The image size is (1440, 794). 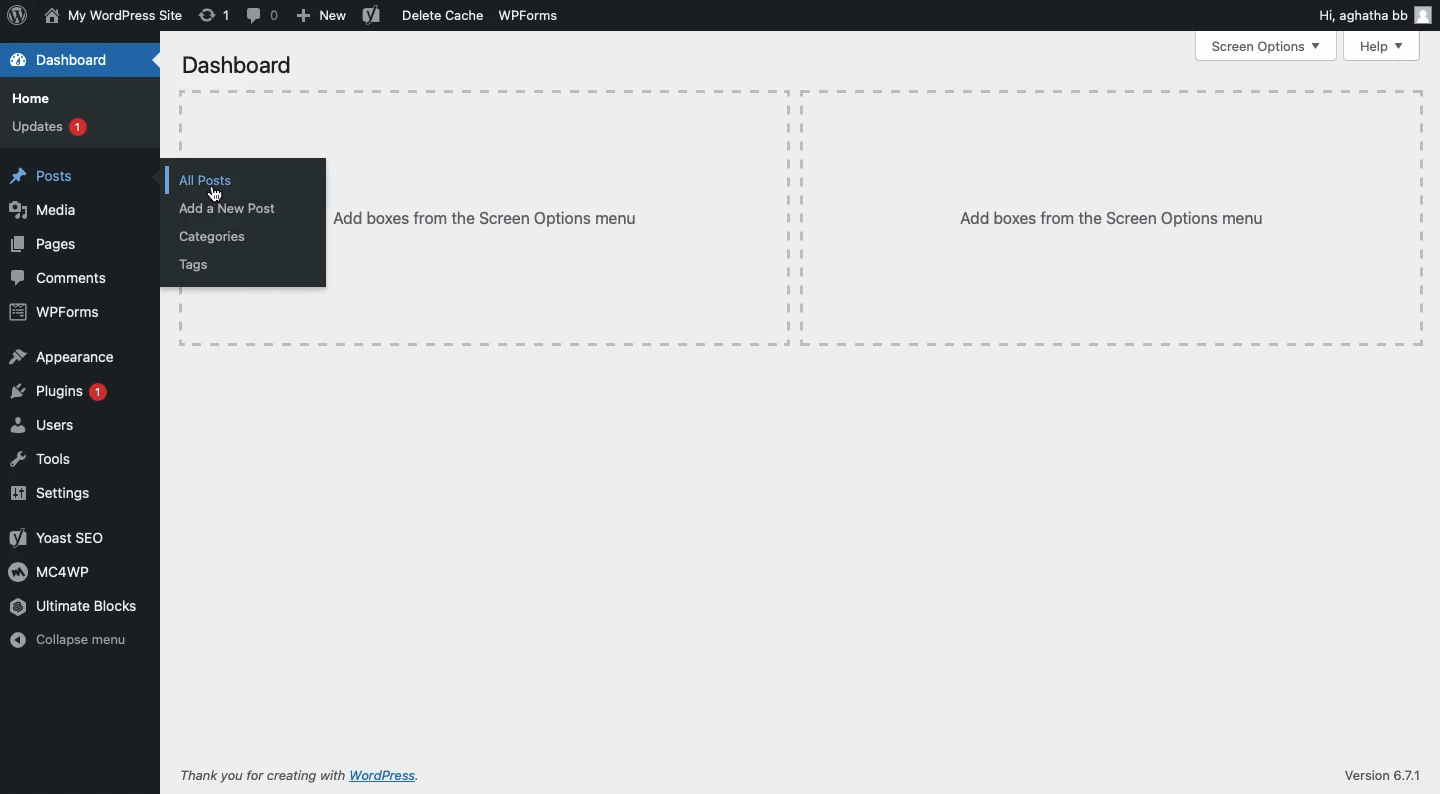 I want to click on Comments, so click(x=64, y=279).